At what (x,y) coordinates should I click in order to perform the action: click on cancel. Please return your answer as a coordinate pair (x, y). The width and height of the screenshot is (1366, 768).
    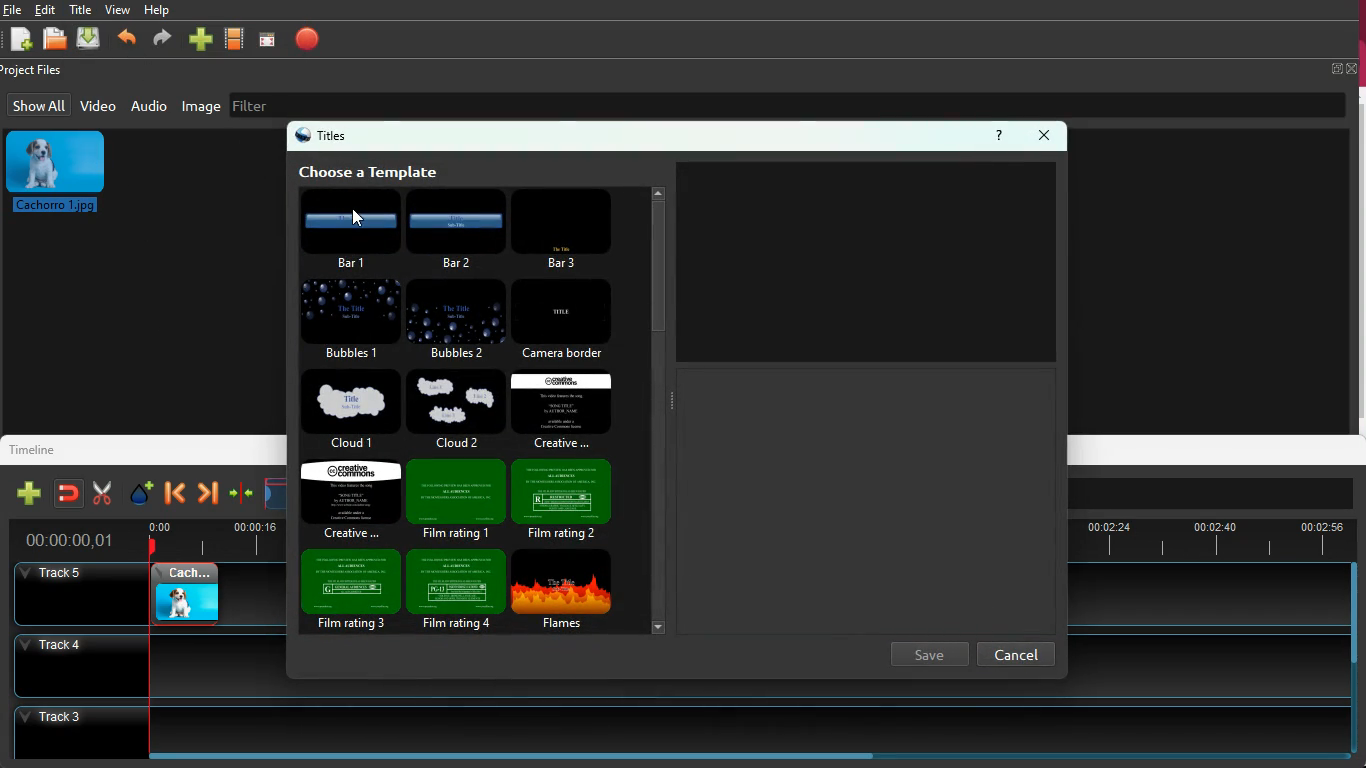
    Looking at the image, I should click on (1017, 653).